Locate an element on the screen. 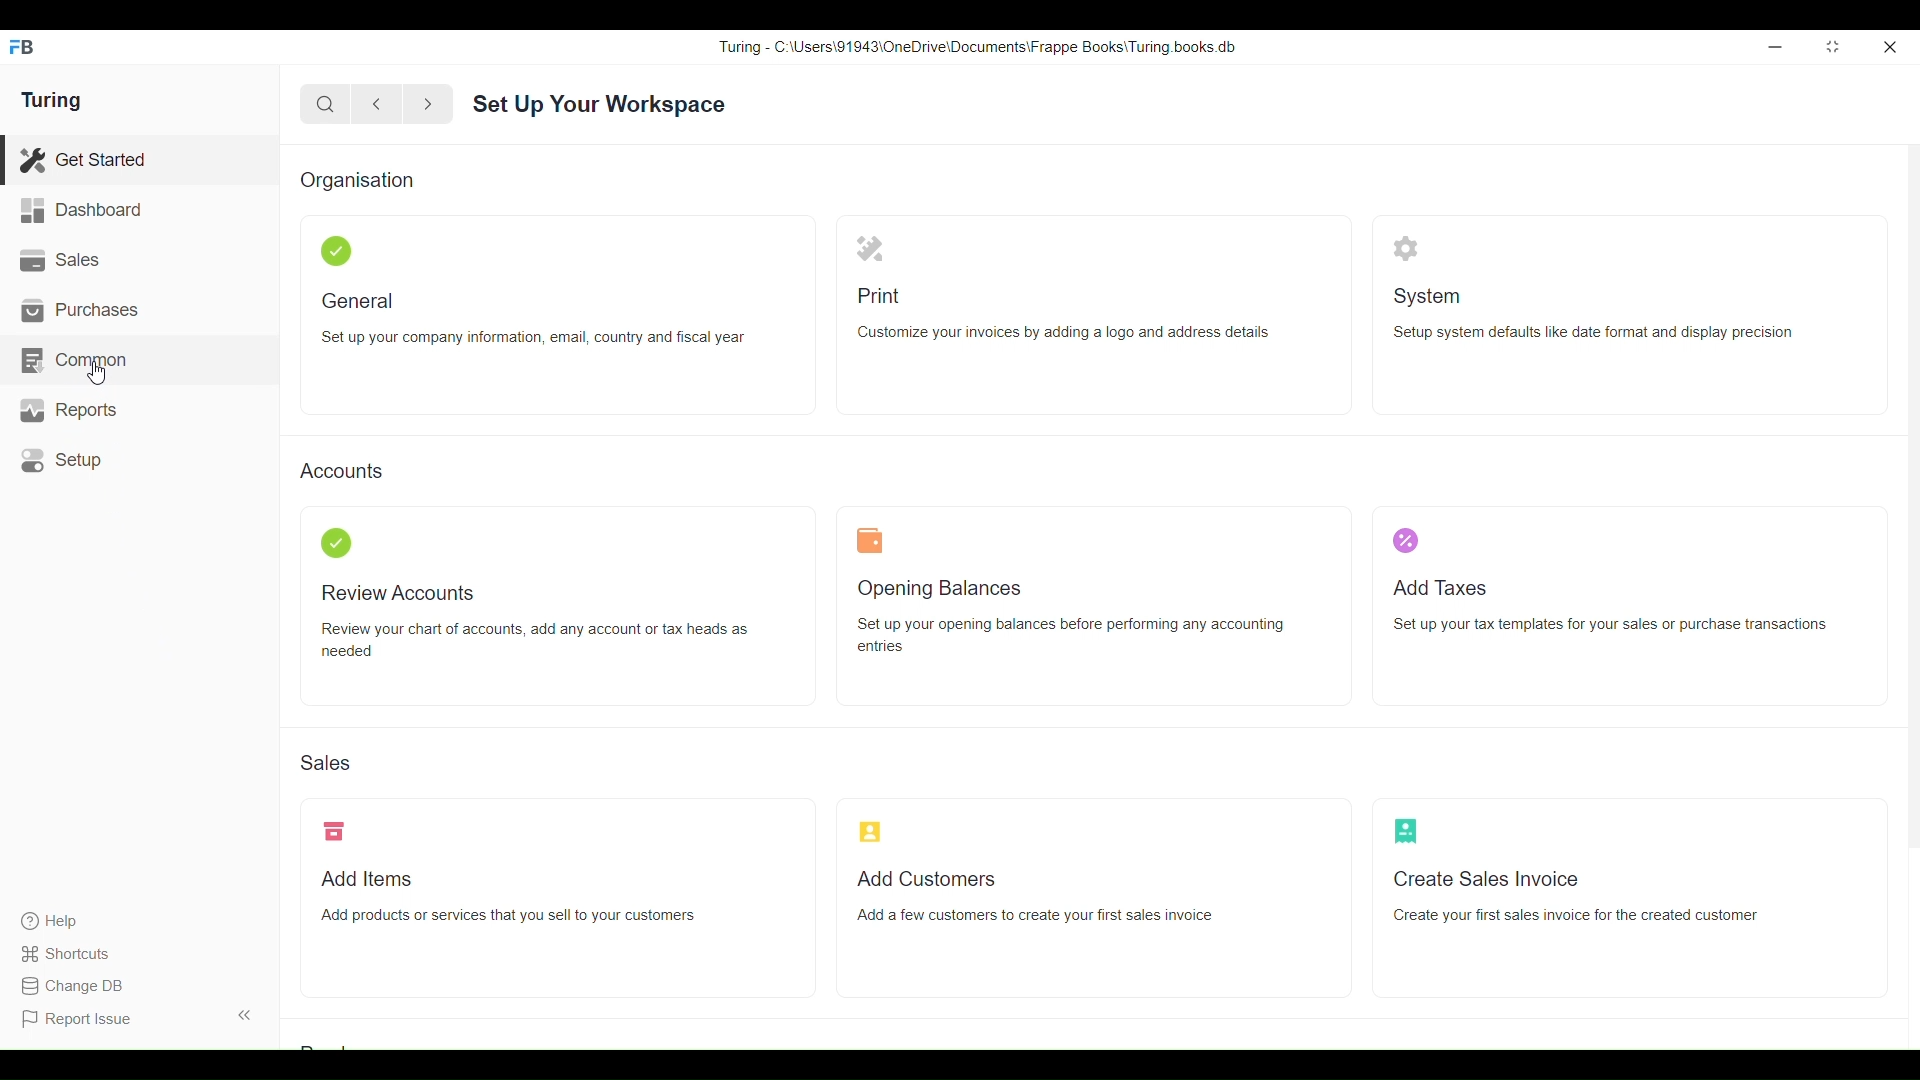 This screenshot has width=1920, height=1080. Review Accounts icon is located at coordinates (337, 543).